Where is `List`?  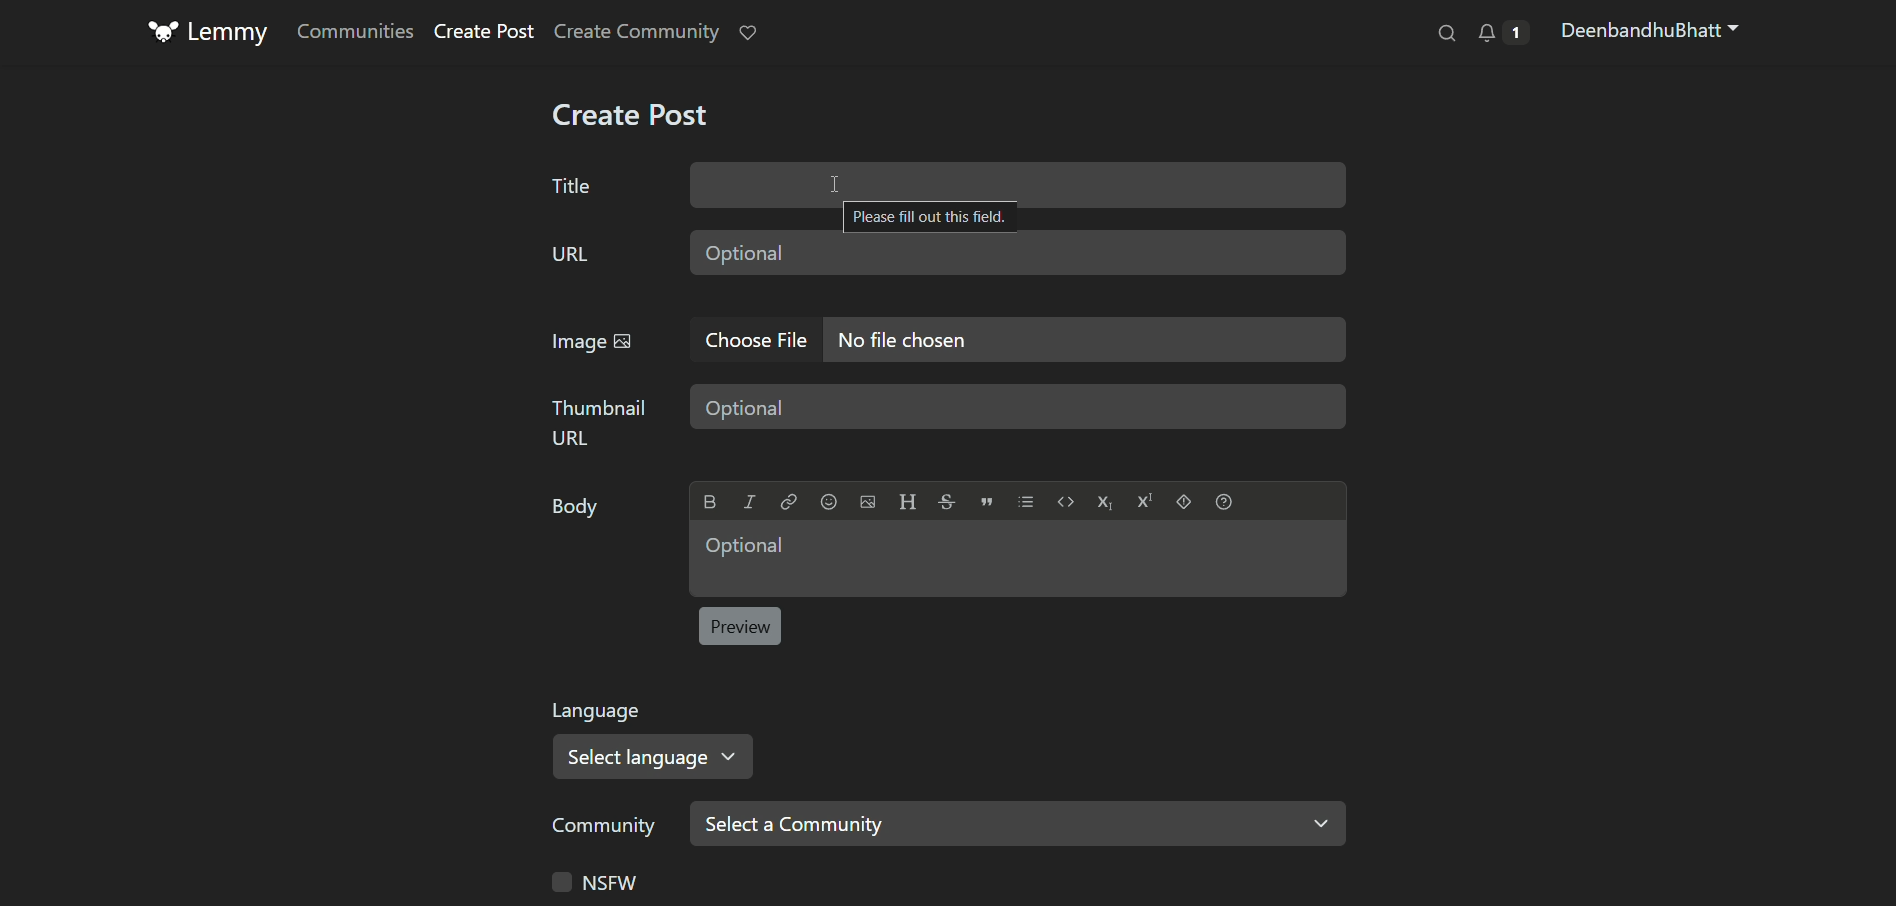 List is located at coordinates (1026, 501).